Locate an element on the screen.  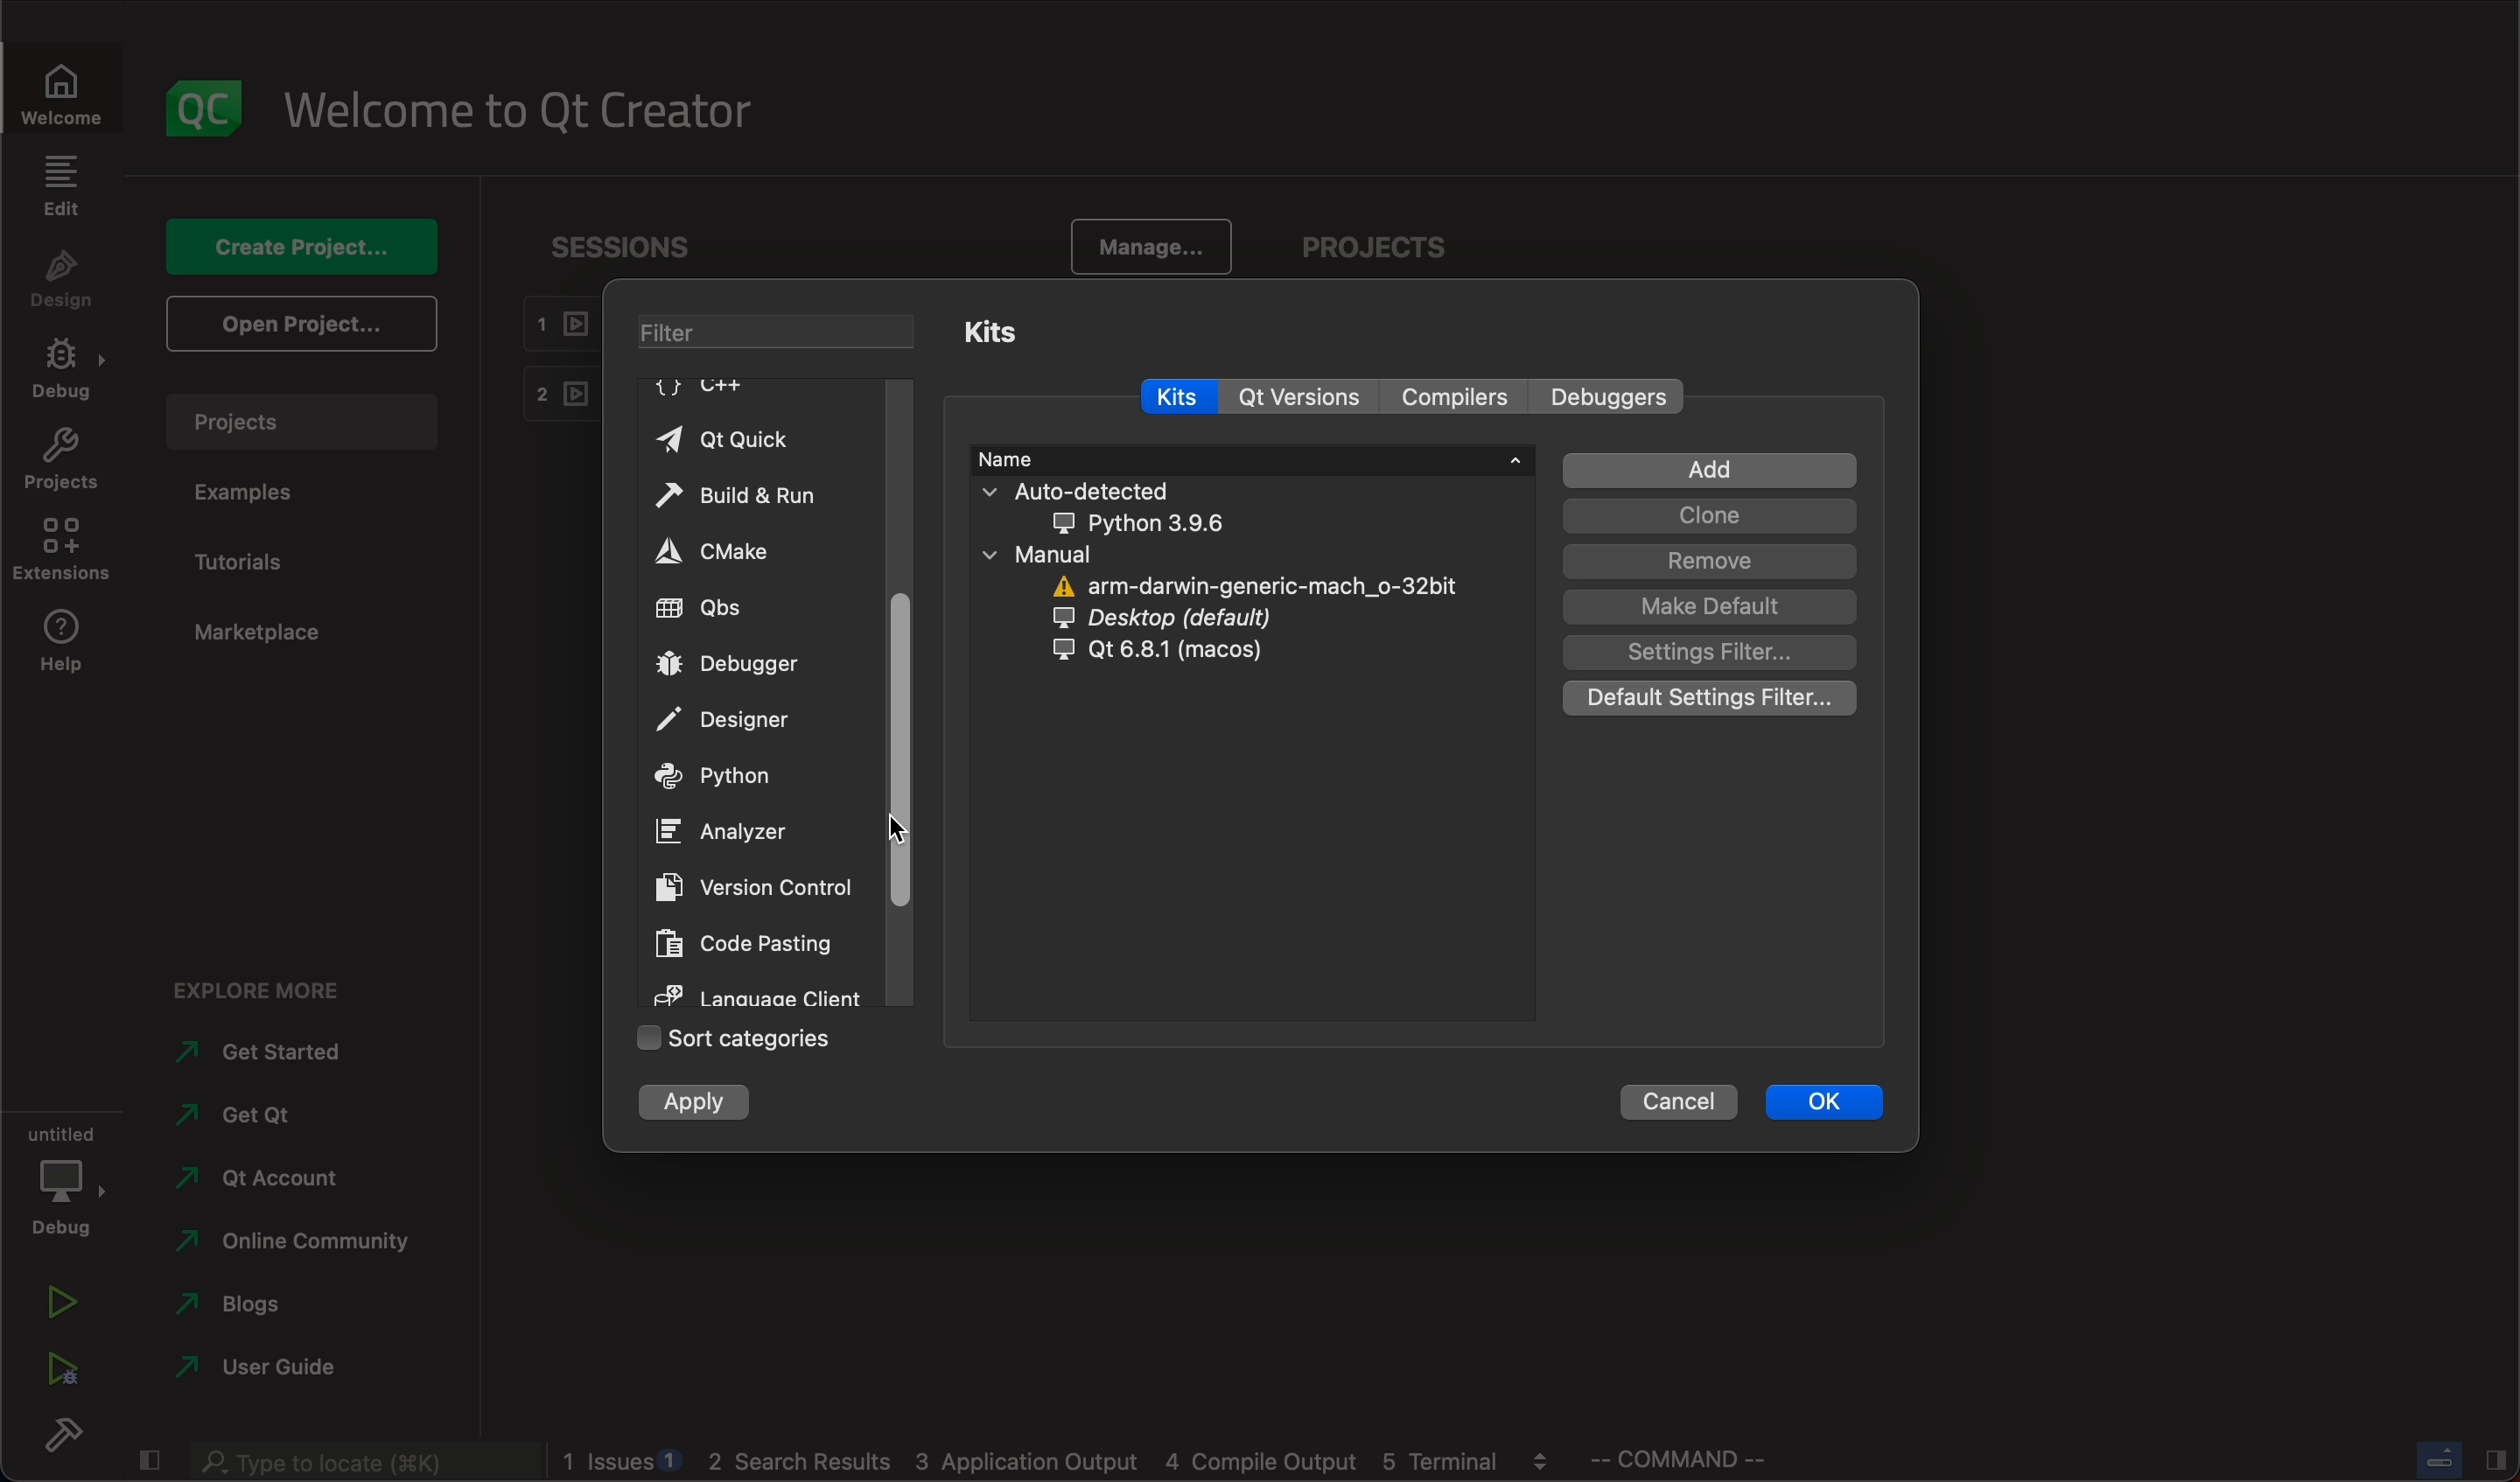
run is located at coordinates (65, 1305).